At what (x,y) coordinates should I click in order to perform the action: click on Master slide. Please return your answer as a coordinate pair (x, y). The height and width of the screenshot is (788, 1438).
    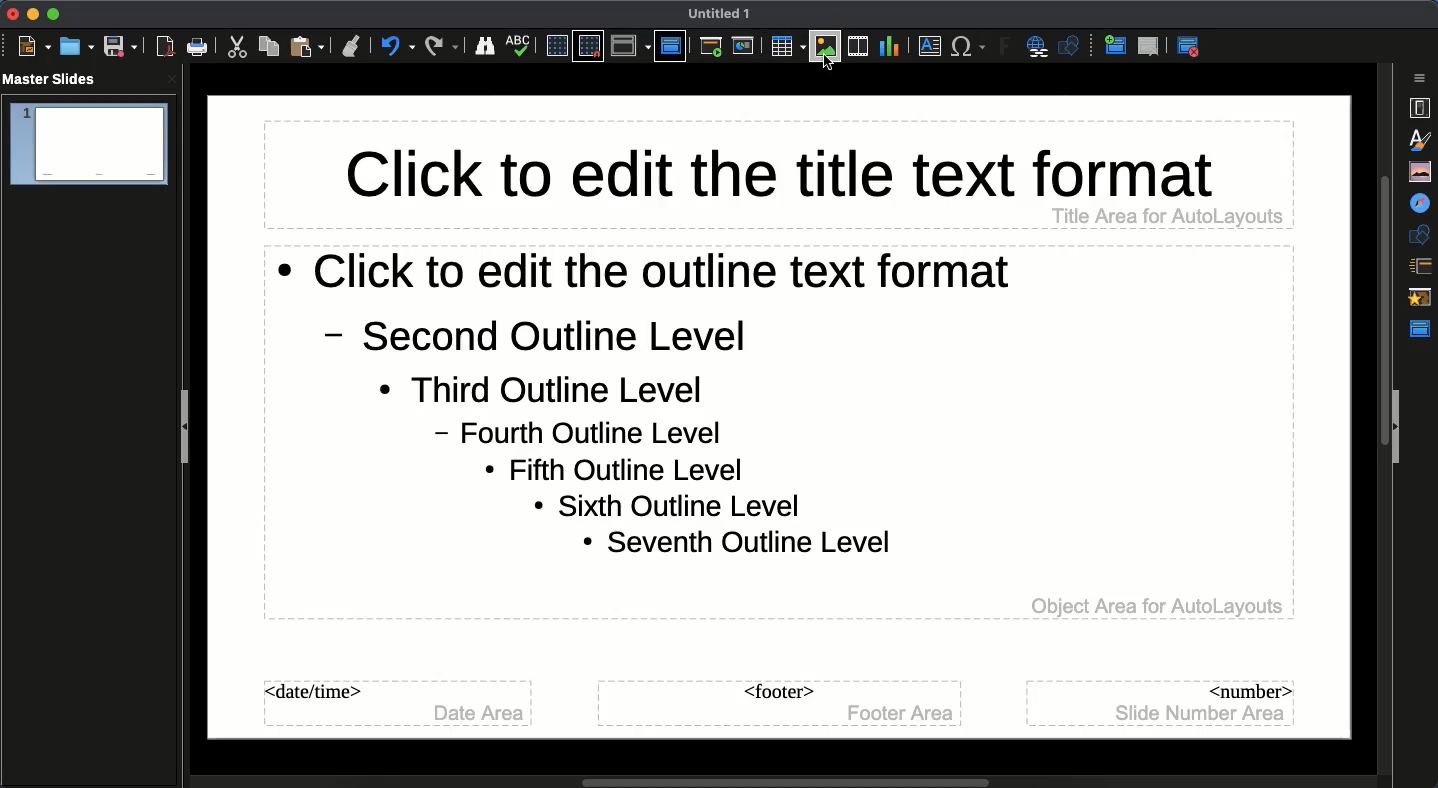
    Looking at the image, I should click on (670, 45).